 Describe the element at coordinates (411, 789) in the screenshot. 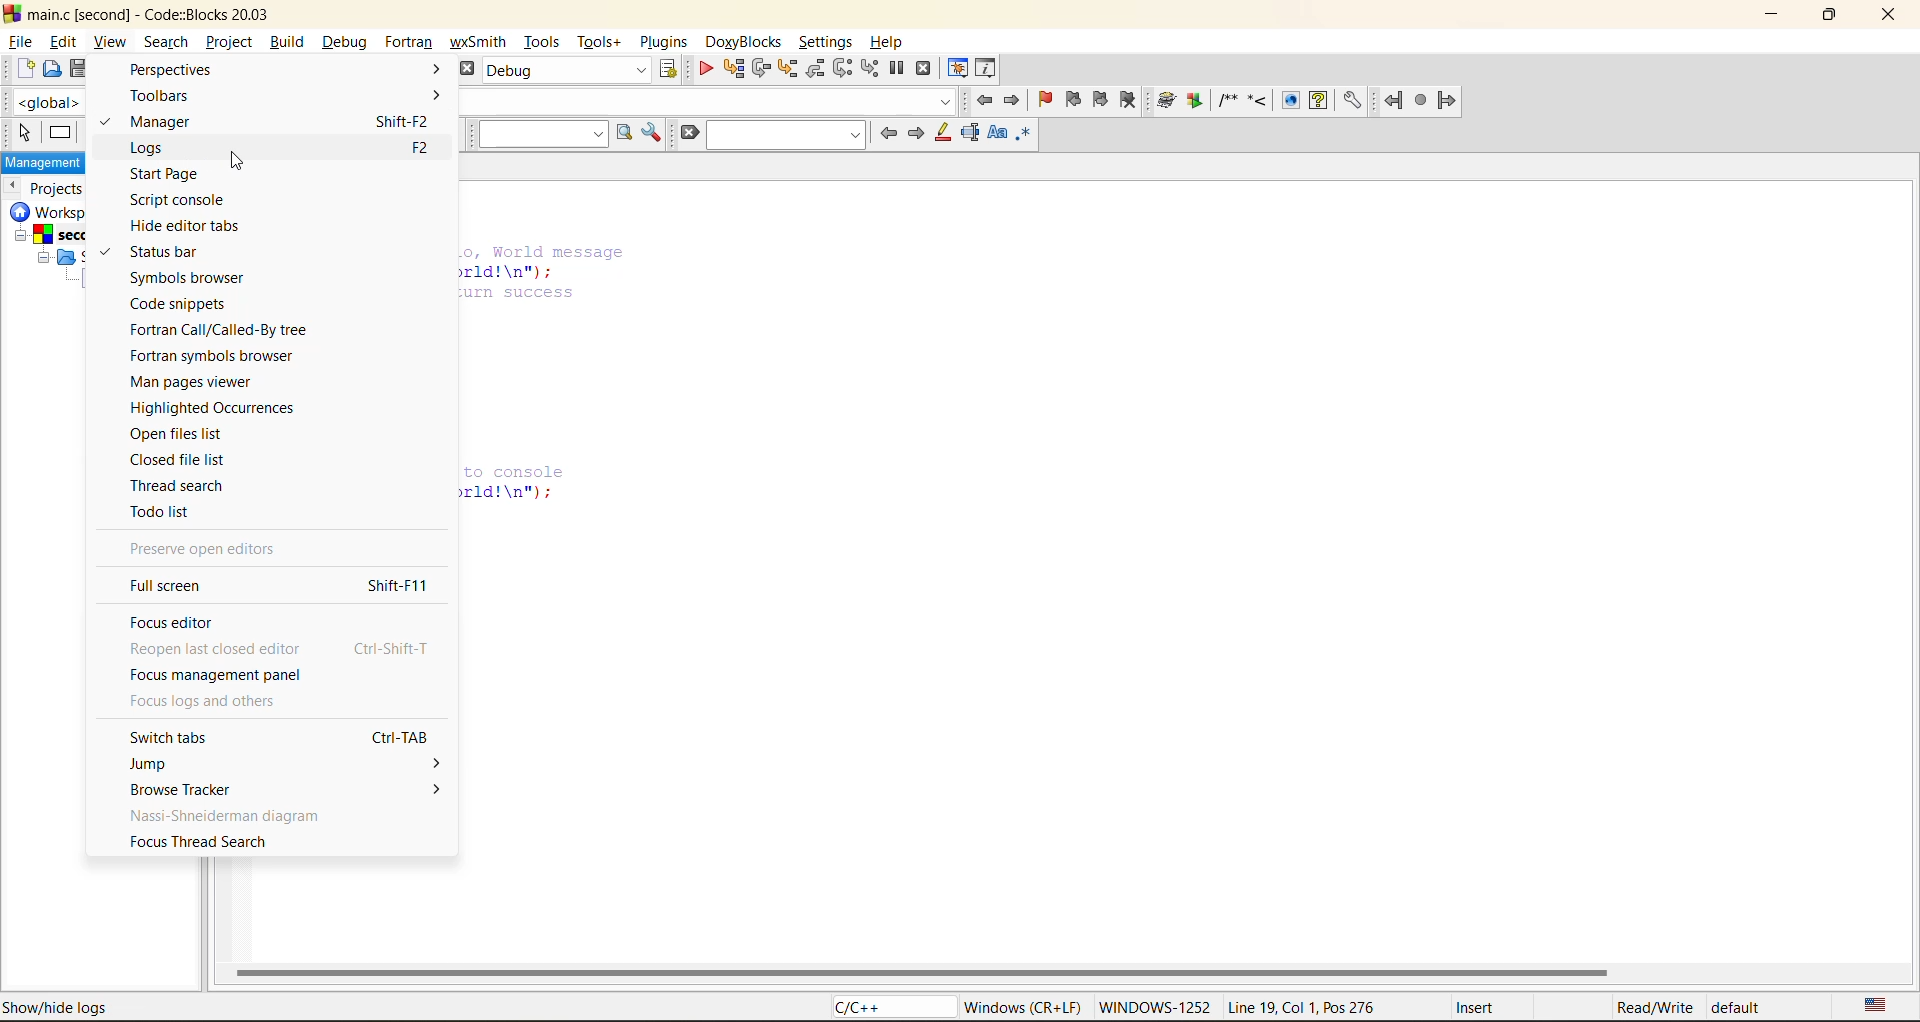

I see `>` at that location.